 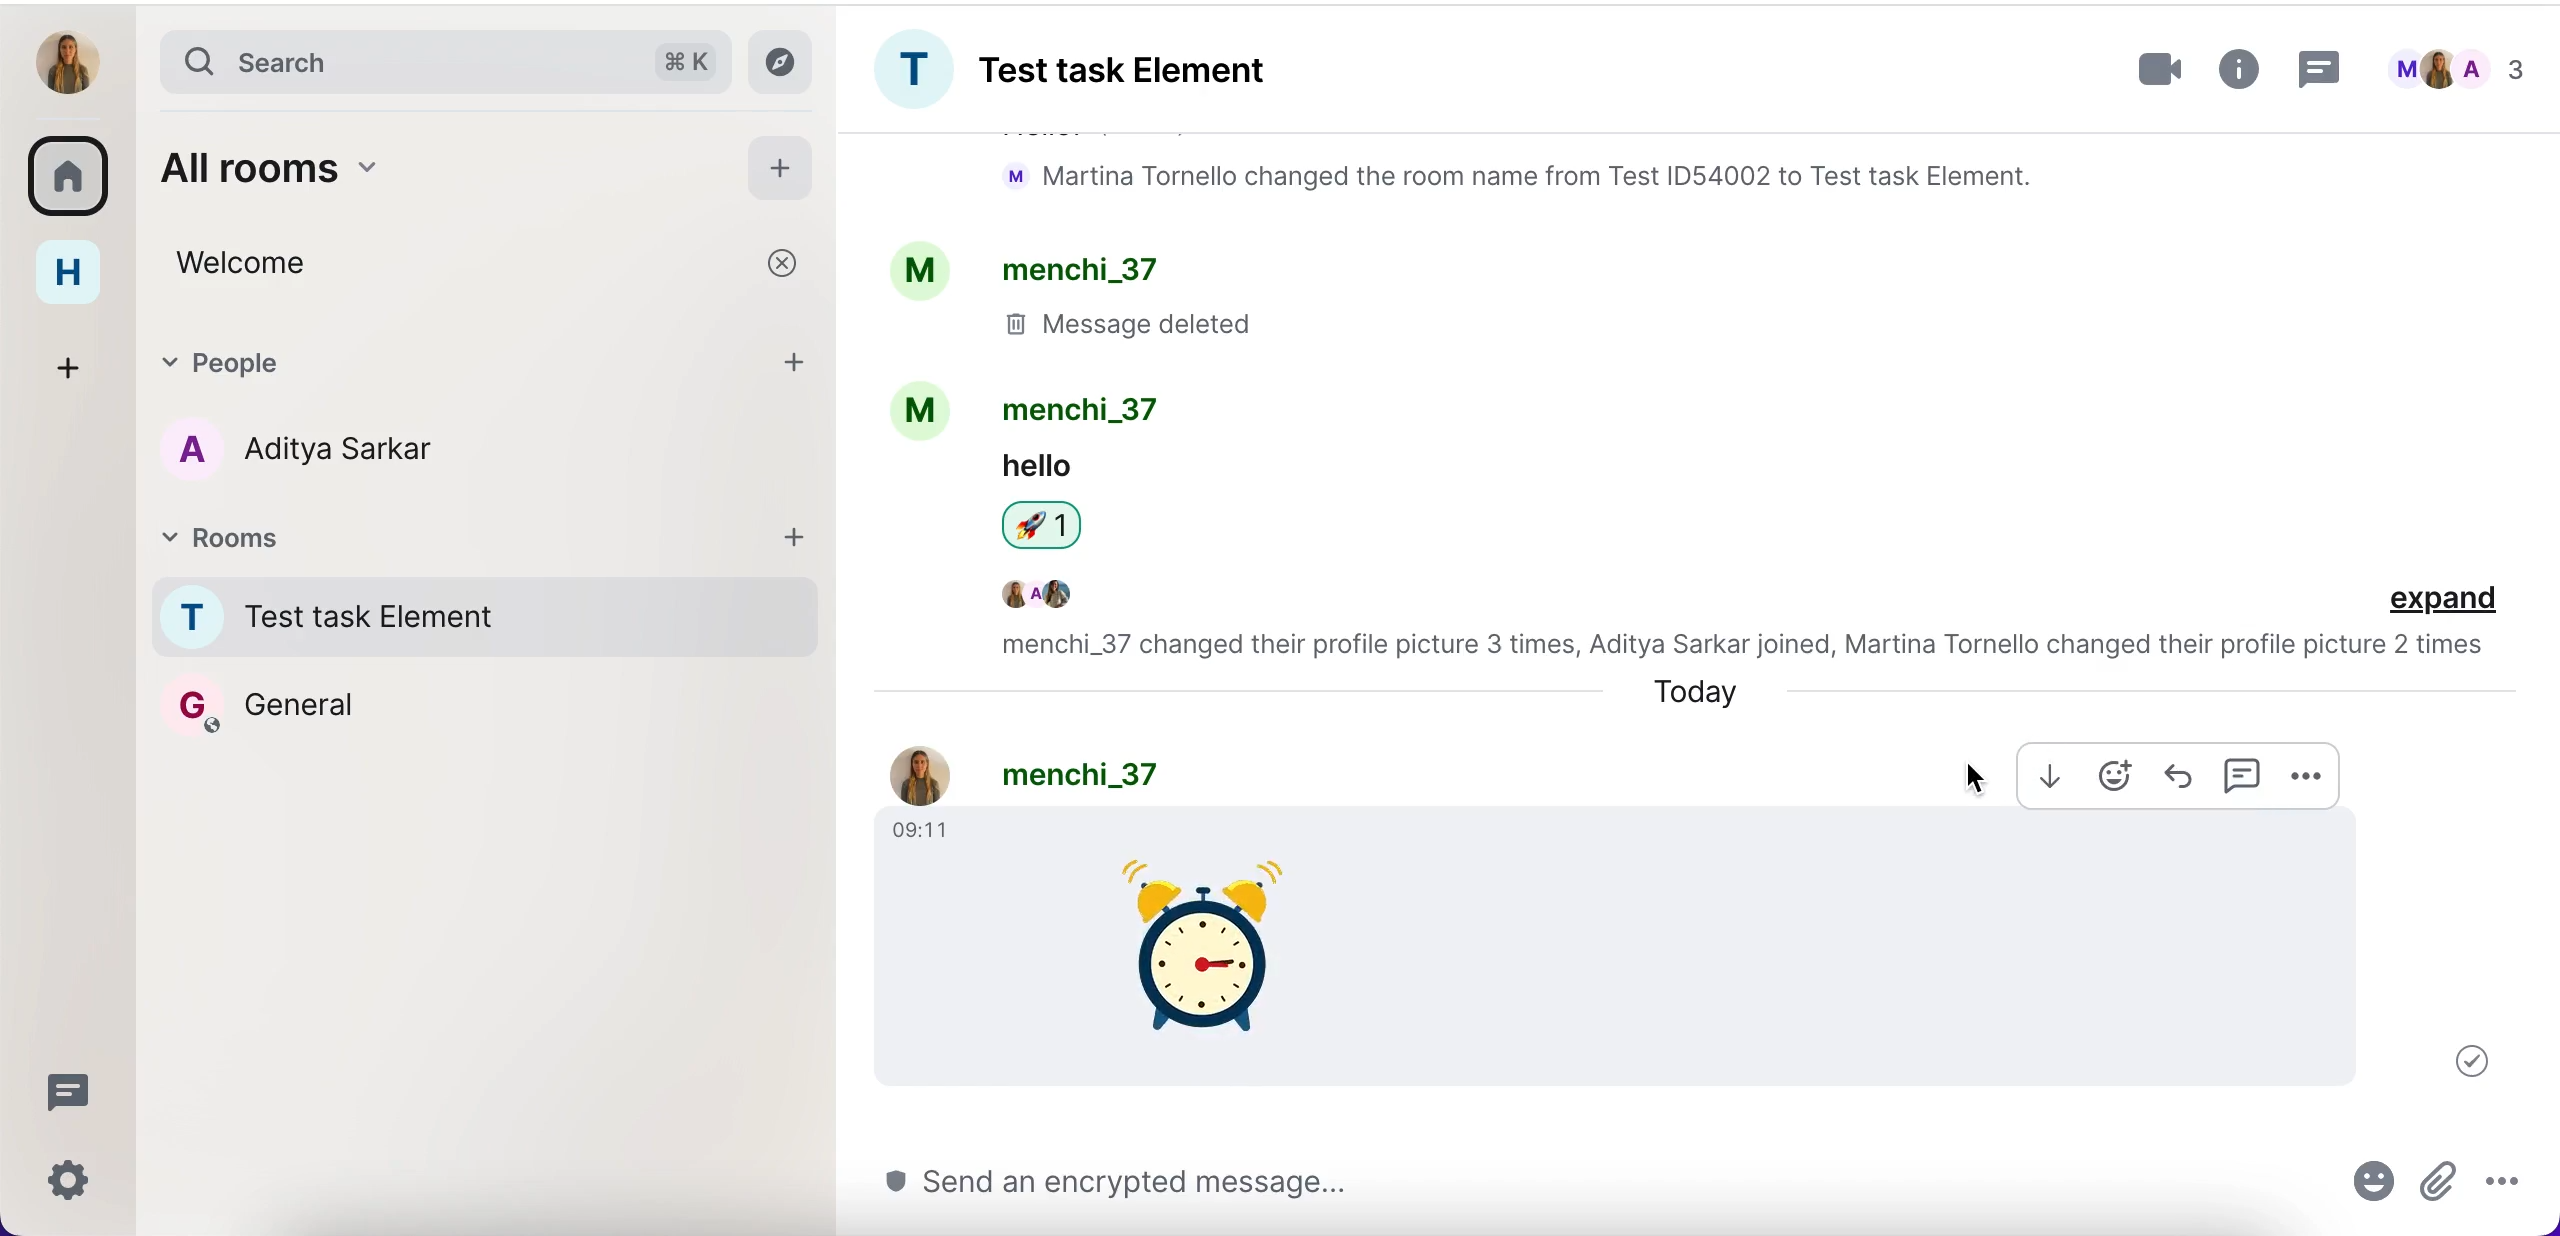 What do you see at coordinates (70, 1180) in the screenshot?
I see `quick settings` at bounding box center [70, 1180].